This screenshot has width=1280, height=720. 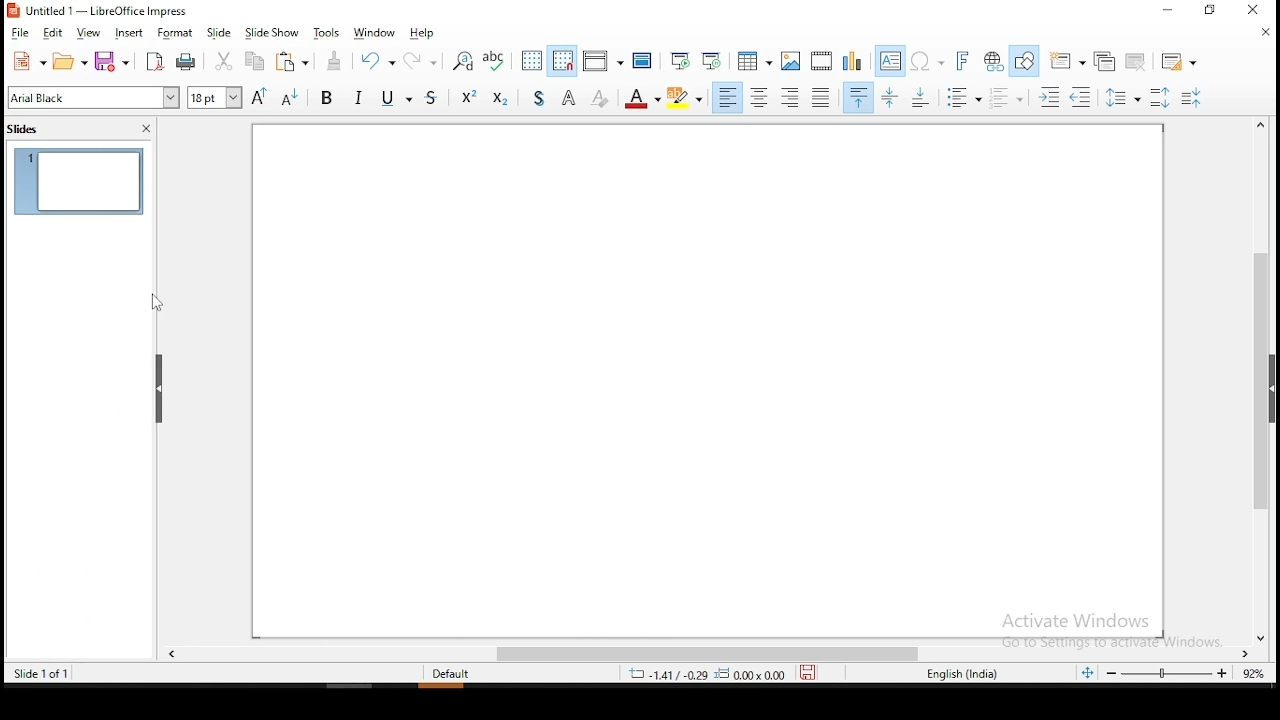 I want to click on strikethrough, so click(x=436, y=100).